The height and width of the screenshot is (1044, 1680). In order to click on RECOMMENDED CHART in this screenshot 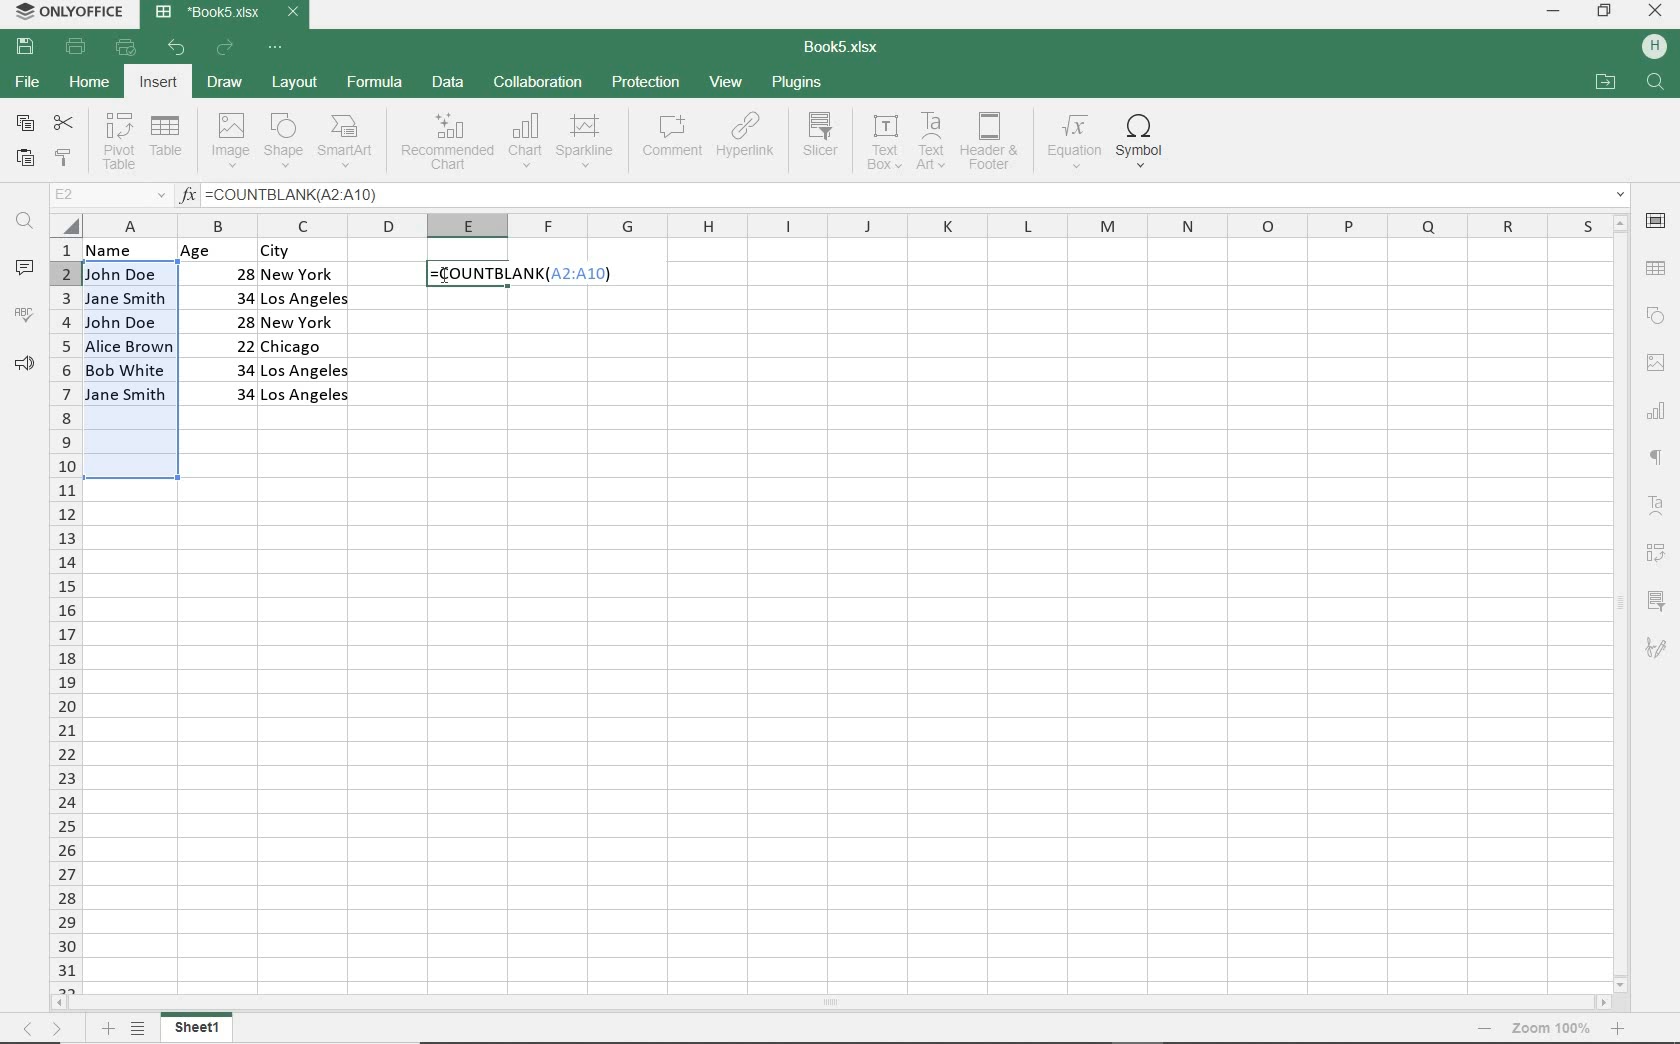, I will do `click(446, 144)`.